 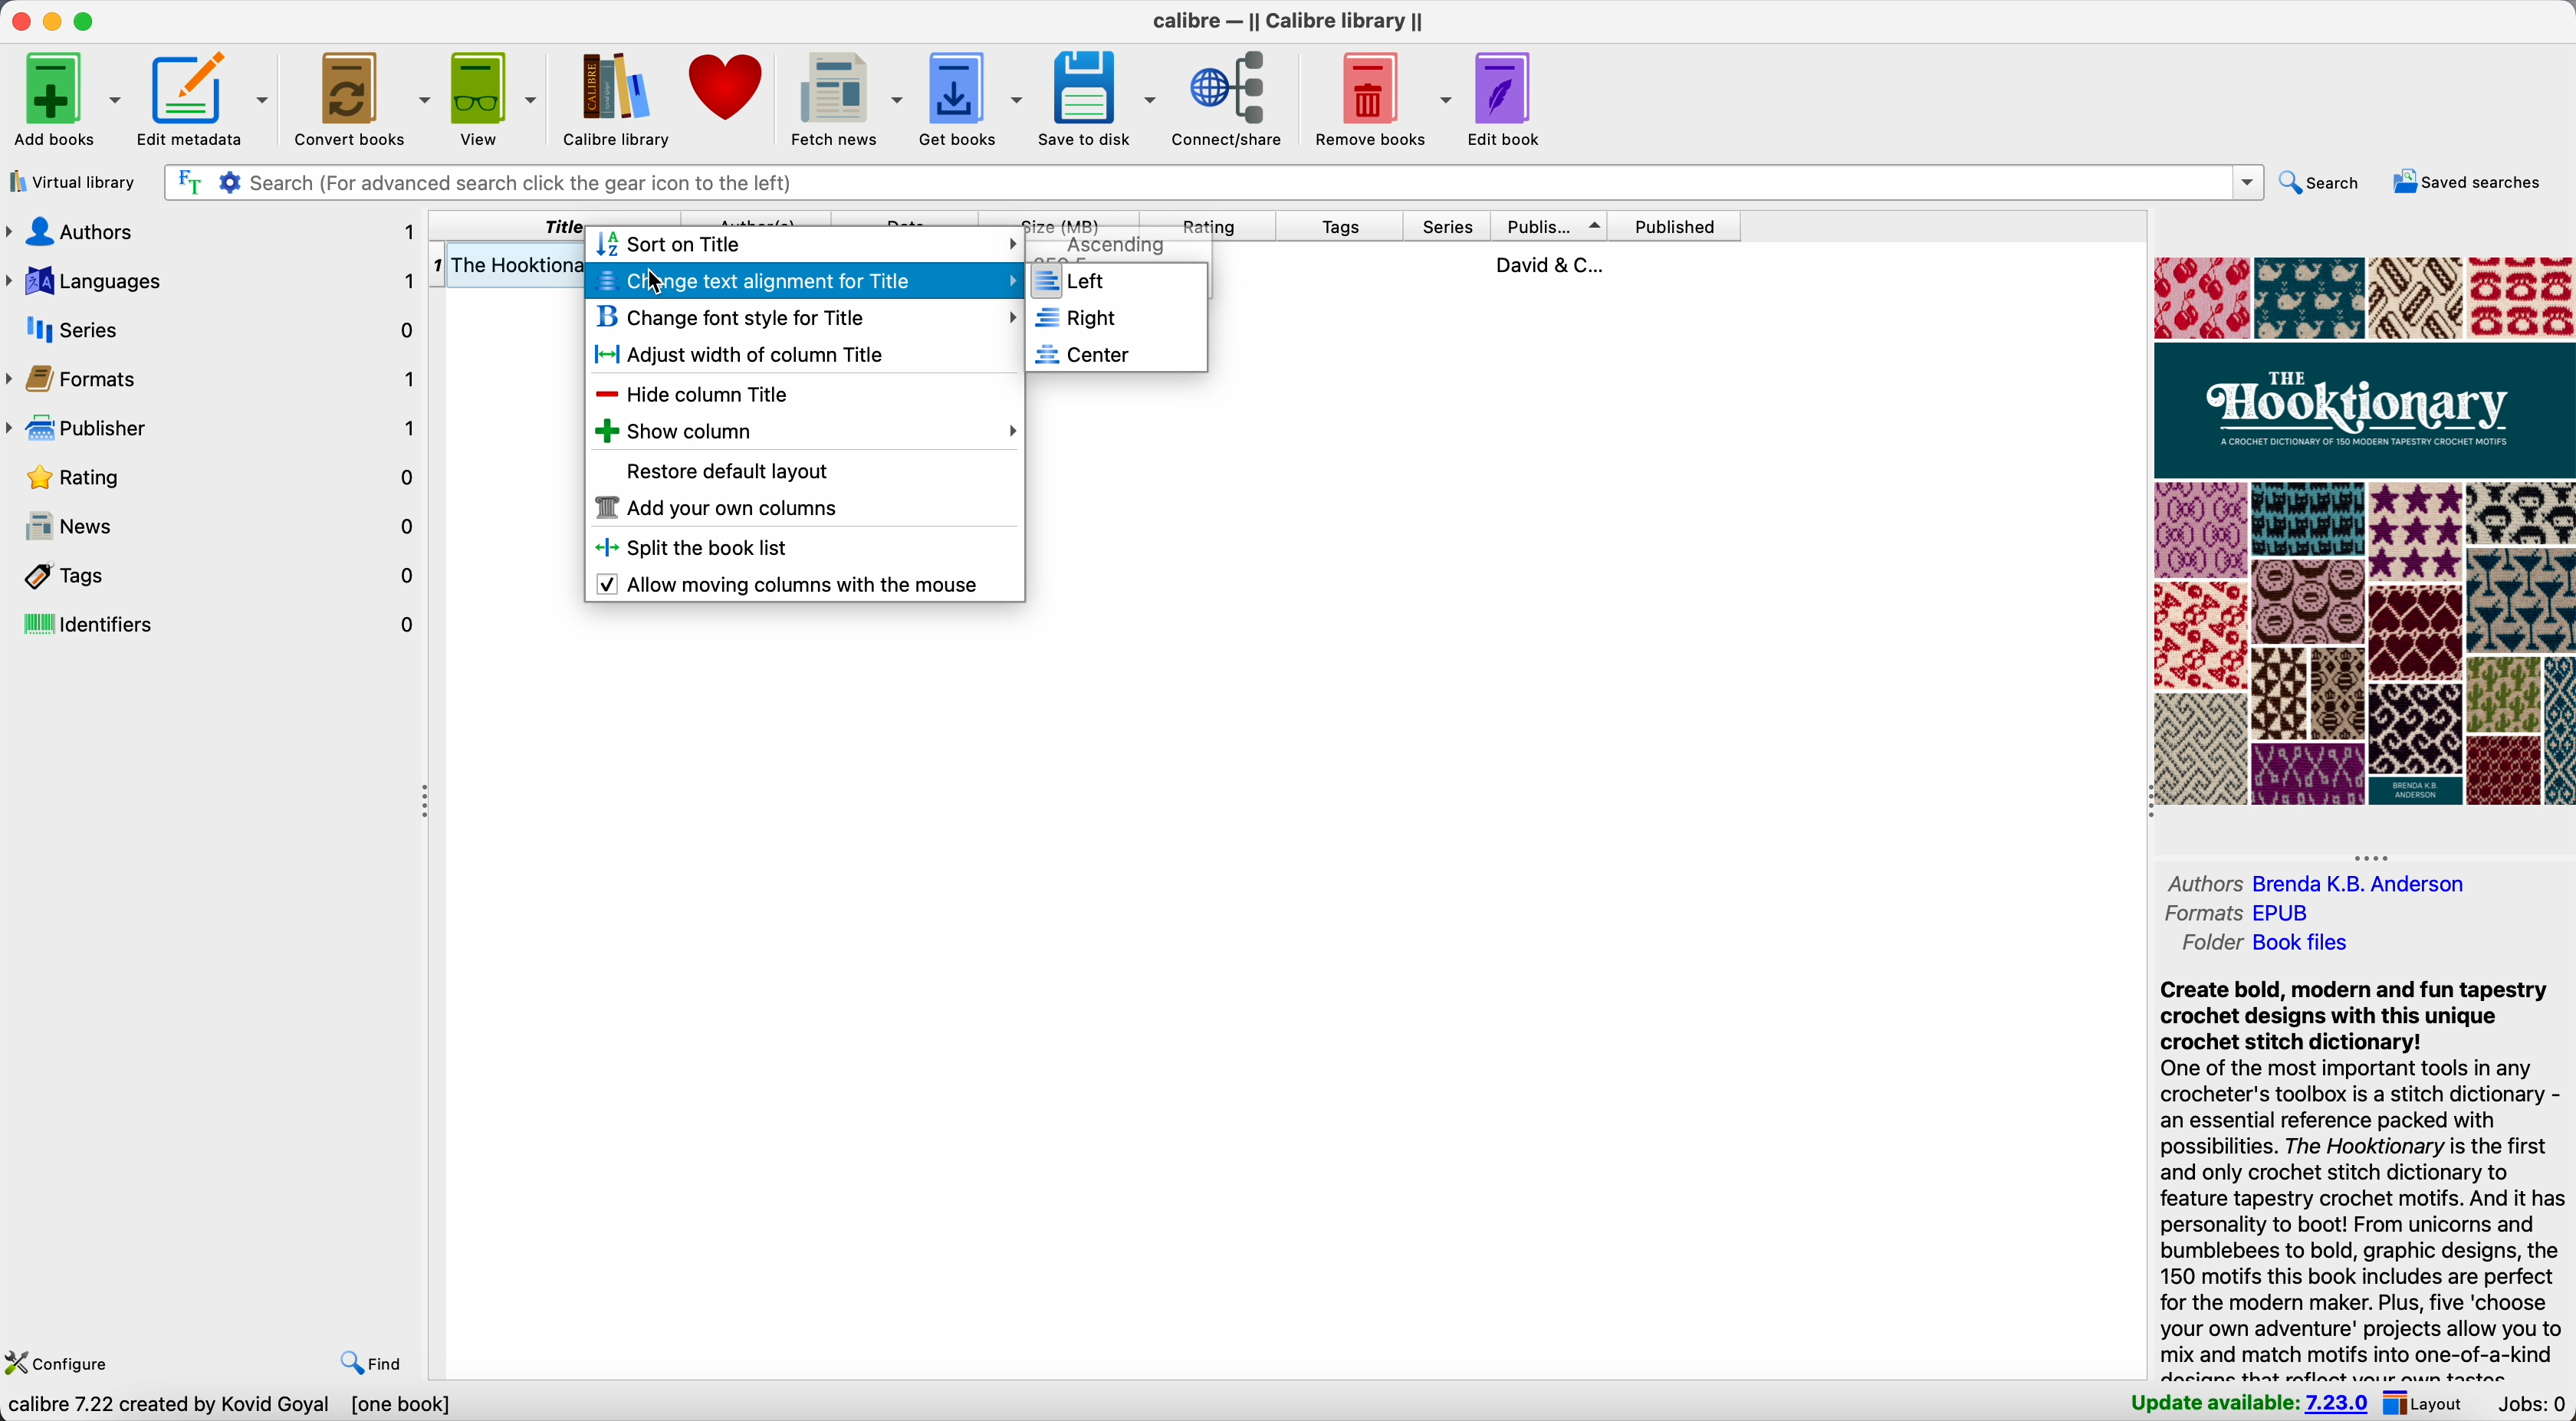 What do you see at coordinates (730, 469) in the screenshot?
I see `restore default layout` at bounding box center [730, 469].